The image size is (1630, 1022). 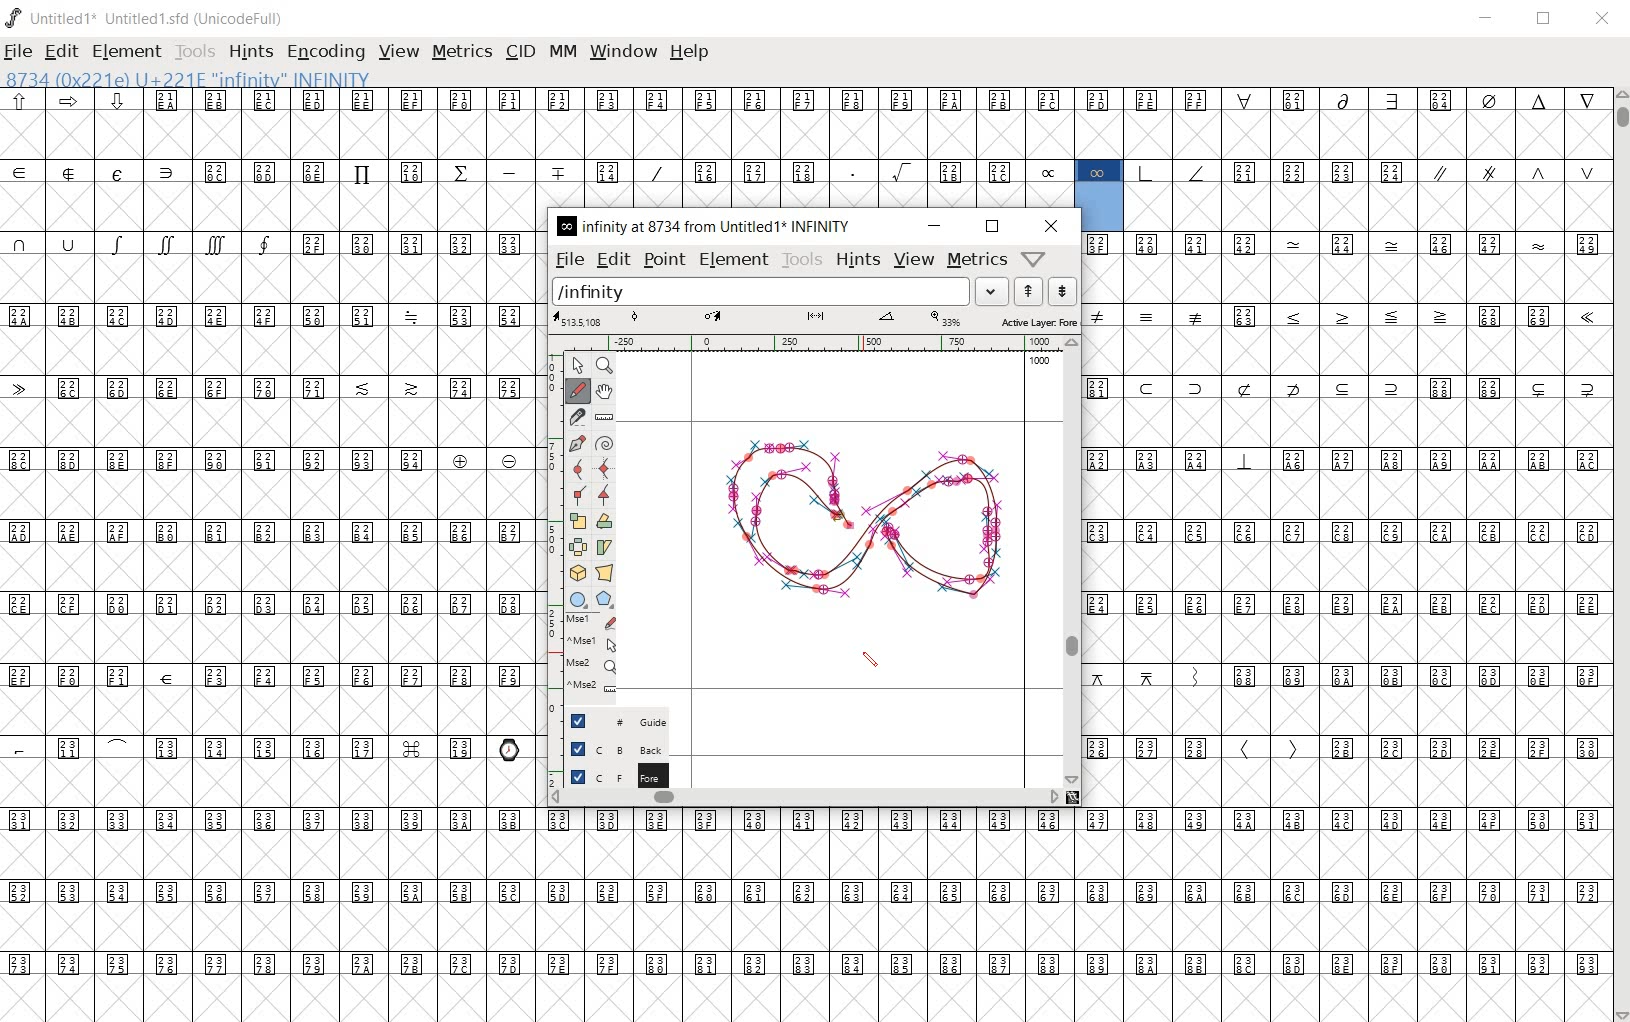 What do you see at coordinates (1587, 318) in the screenshot?
I see `symbol` at bounding box center [1587, 318].